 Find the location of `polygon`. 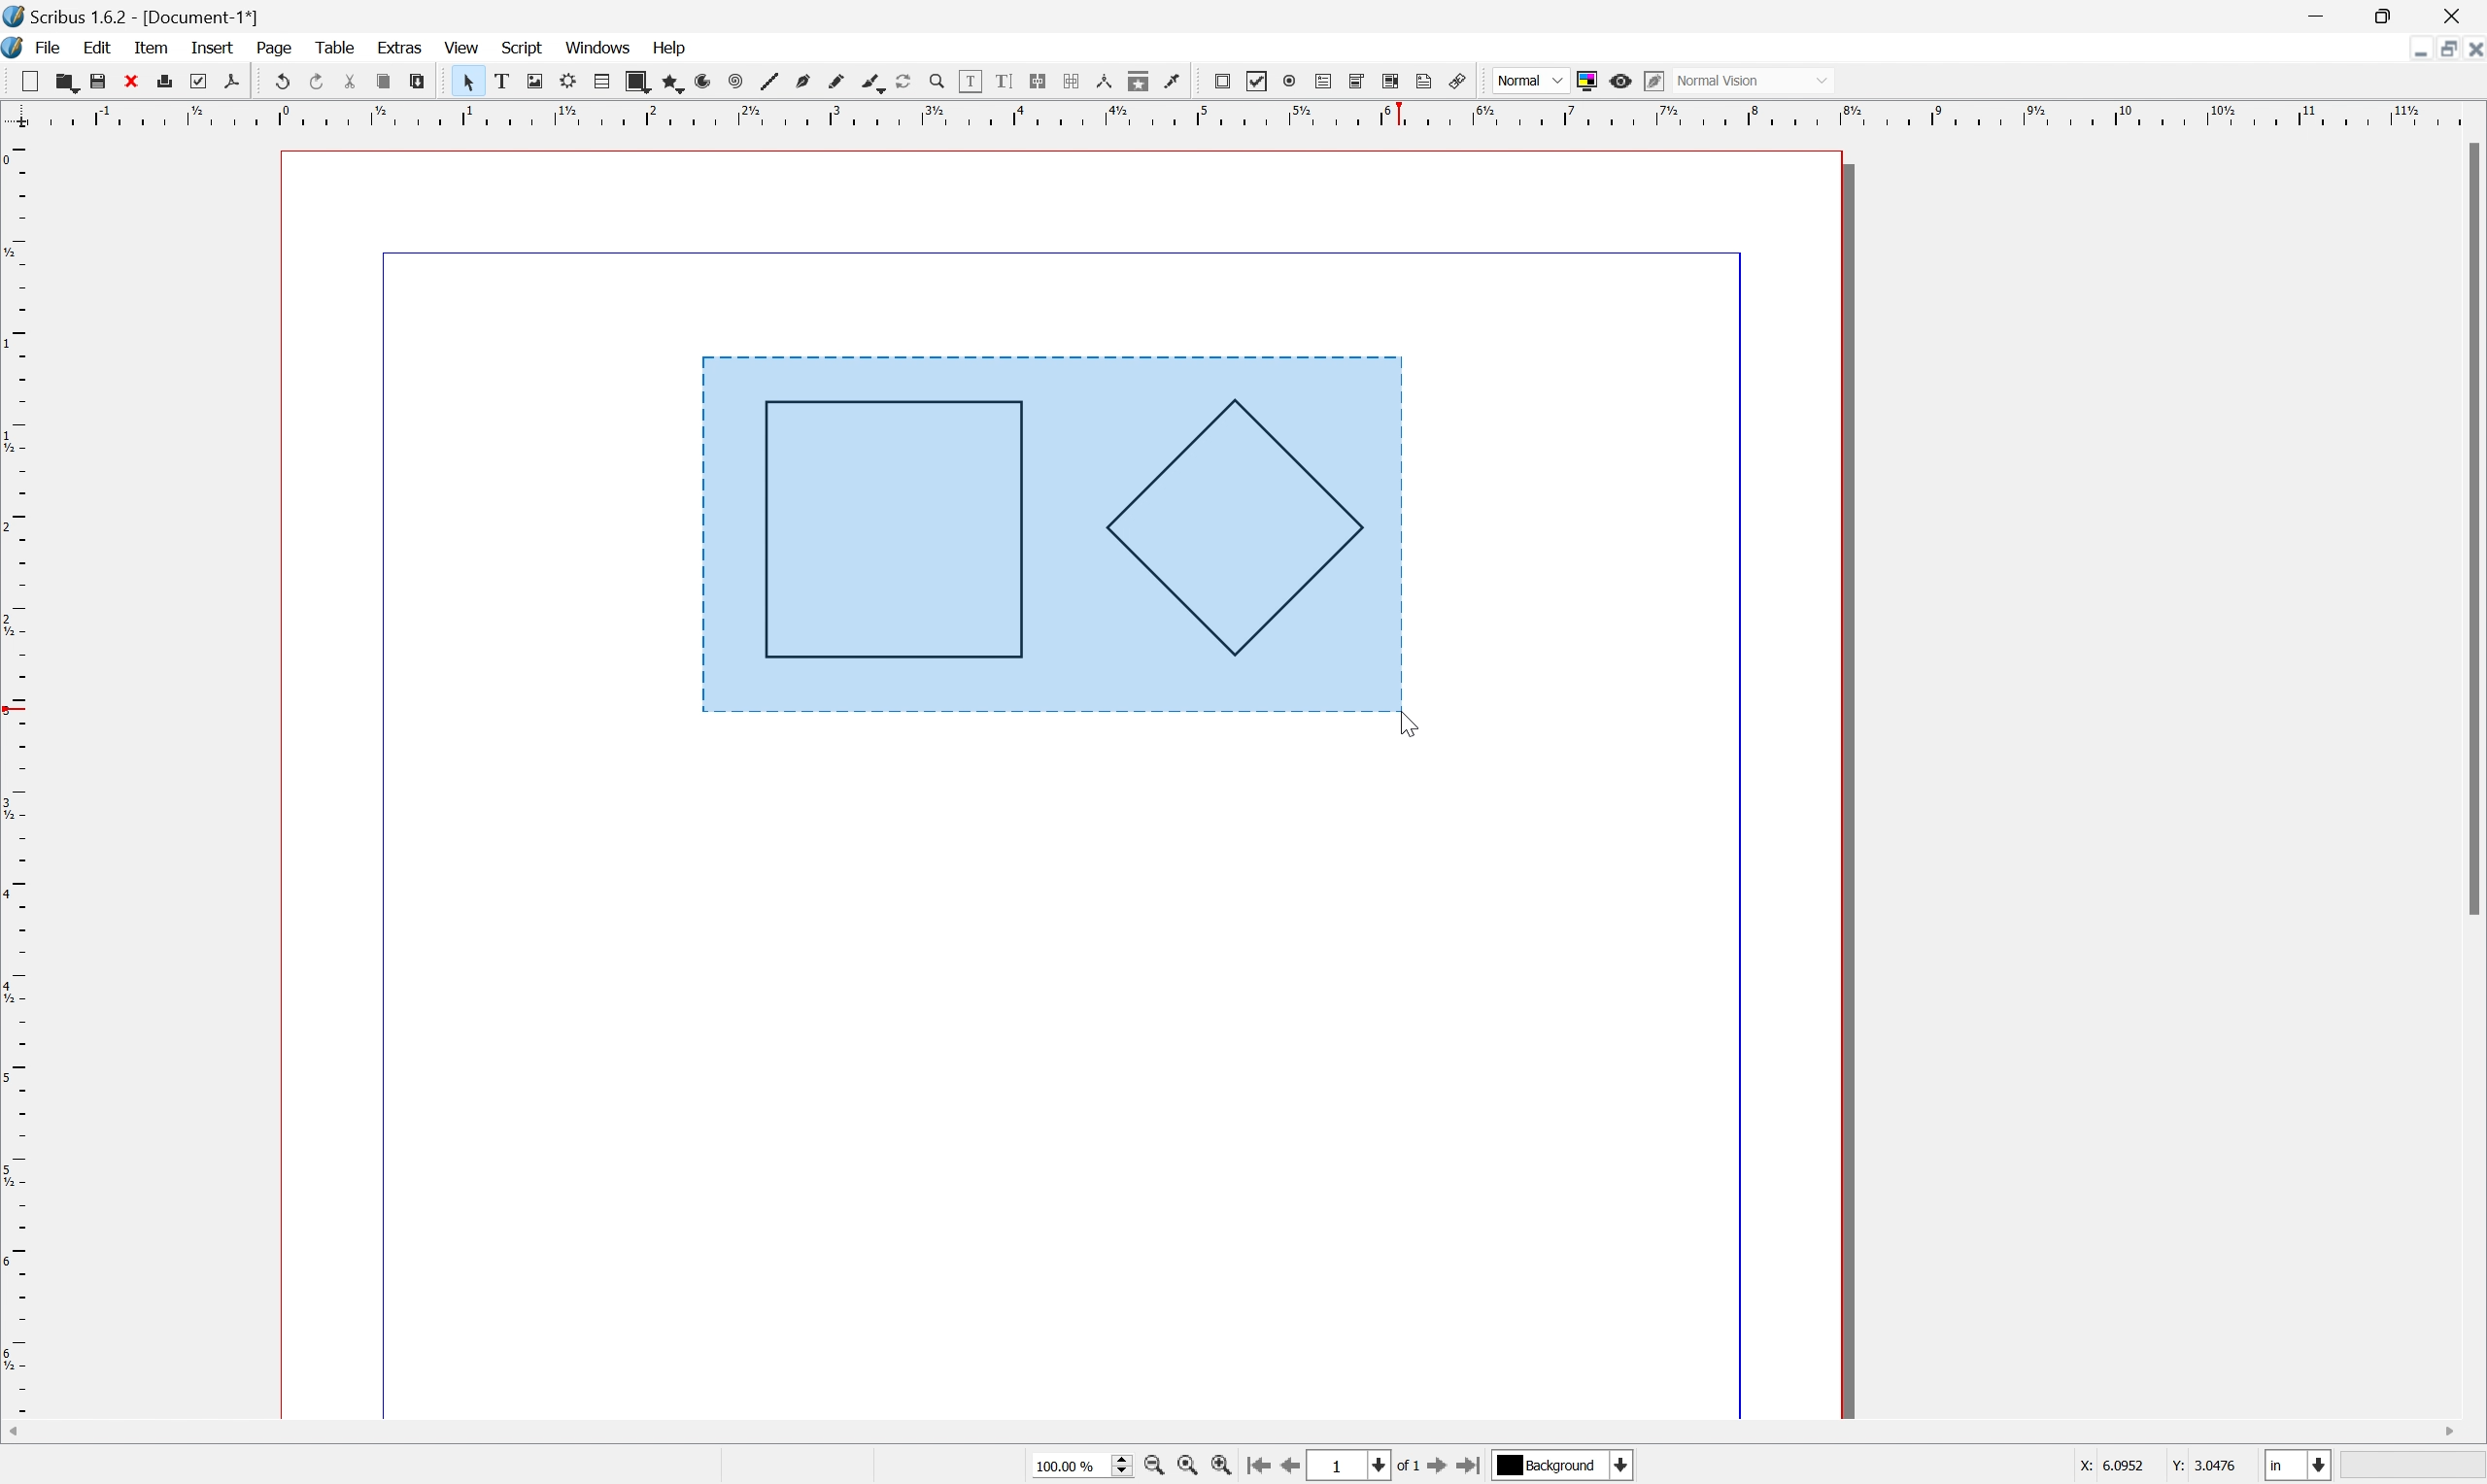

polygon is located at coordinates (665, 81).